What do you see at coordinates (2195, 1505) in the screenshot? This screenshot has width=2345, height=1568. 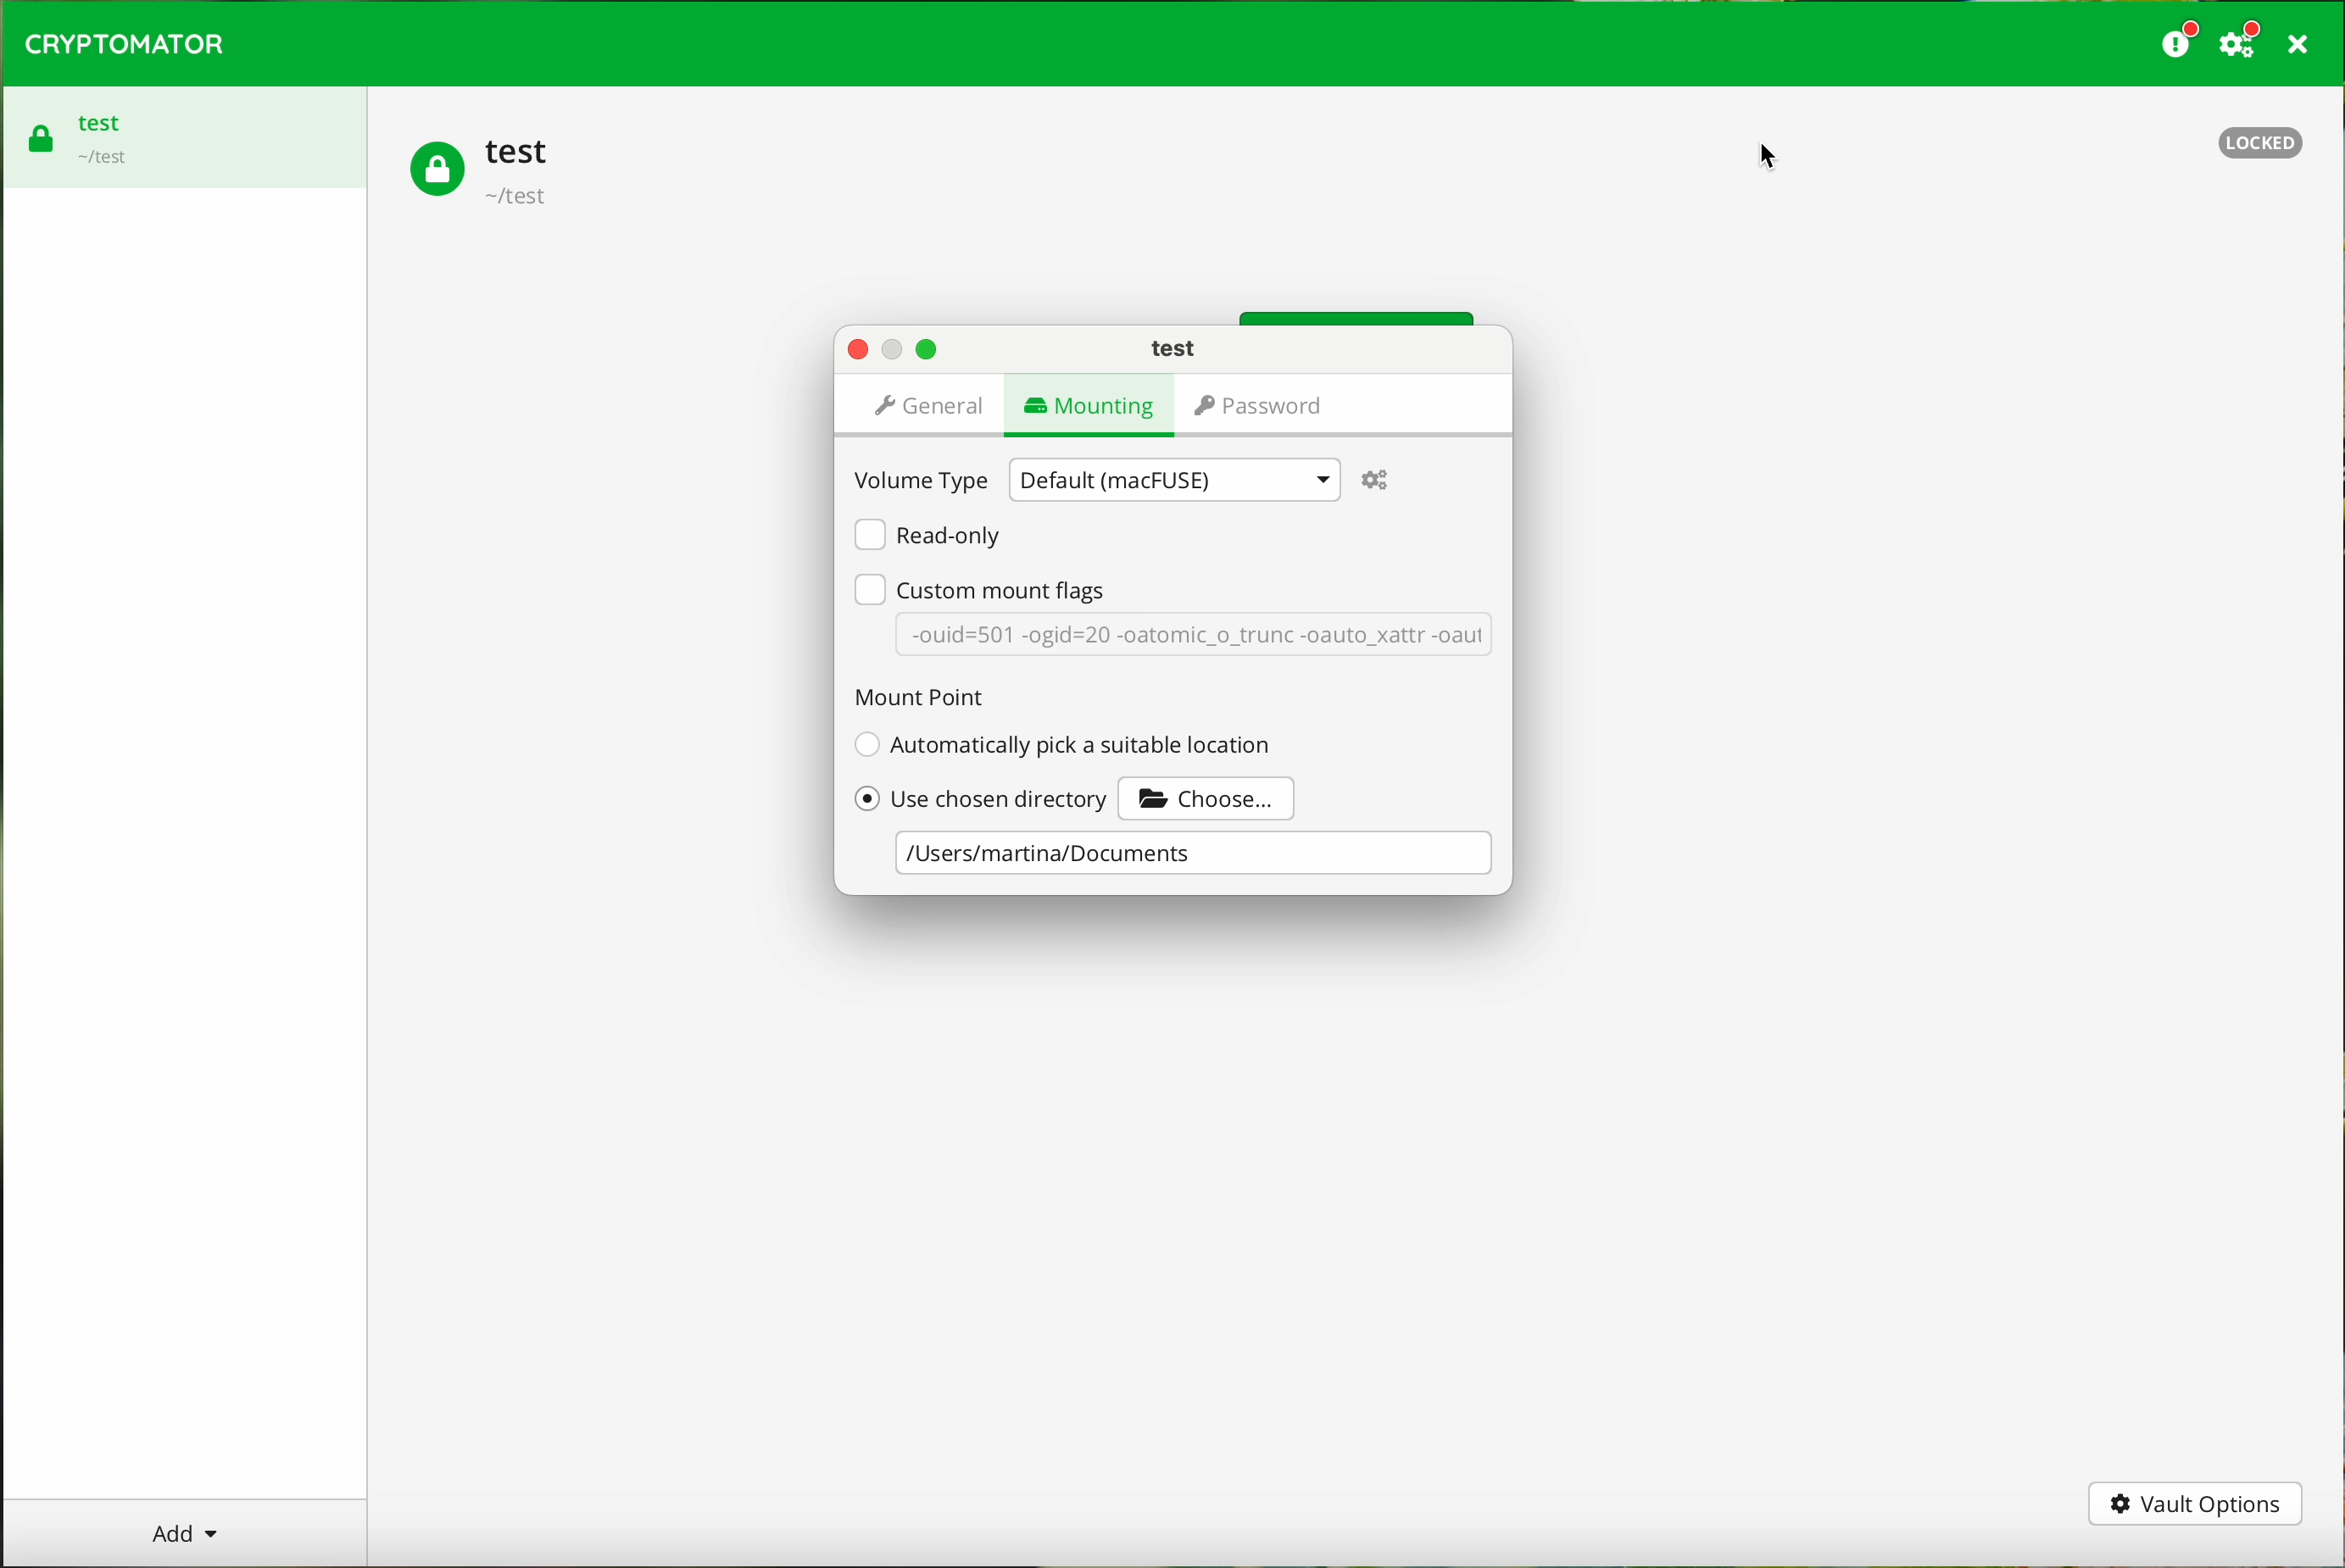 I see `vault options` at bounding box center [2195, 1505].